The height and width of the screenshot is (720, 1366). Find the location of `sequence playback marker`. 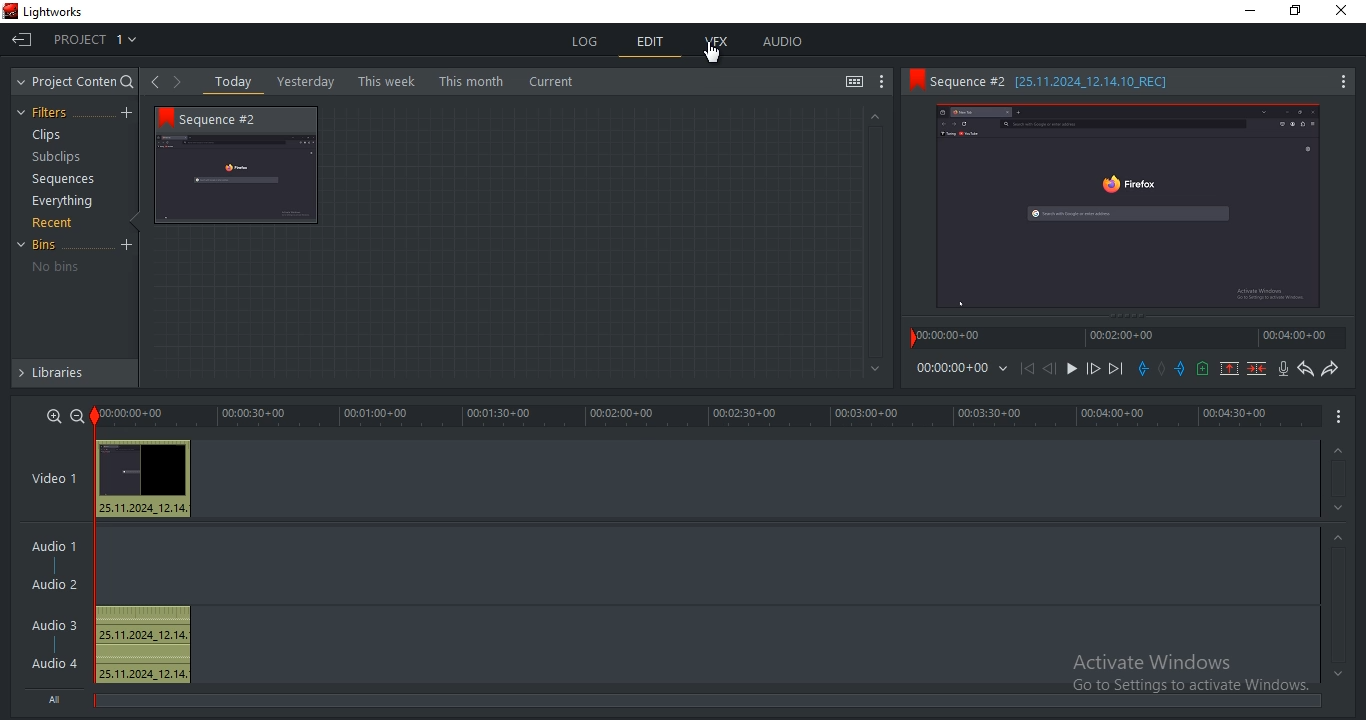

sequence playback marker is located at coordinates (99, 566).